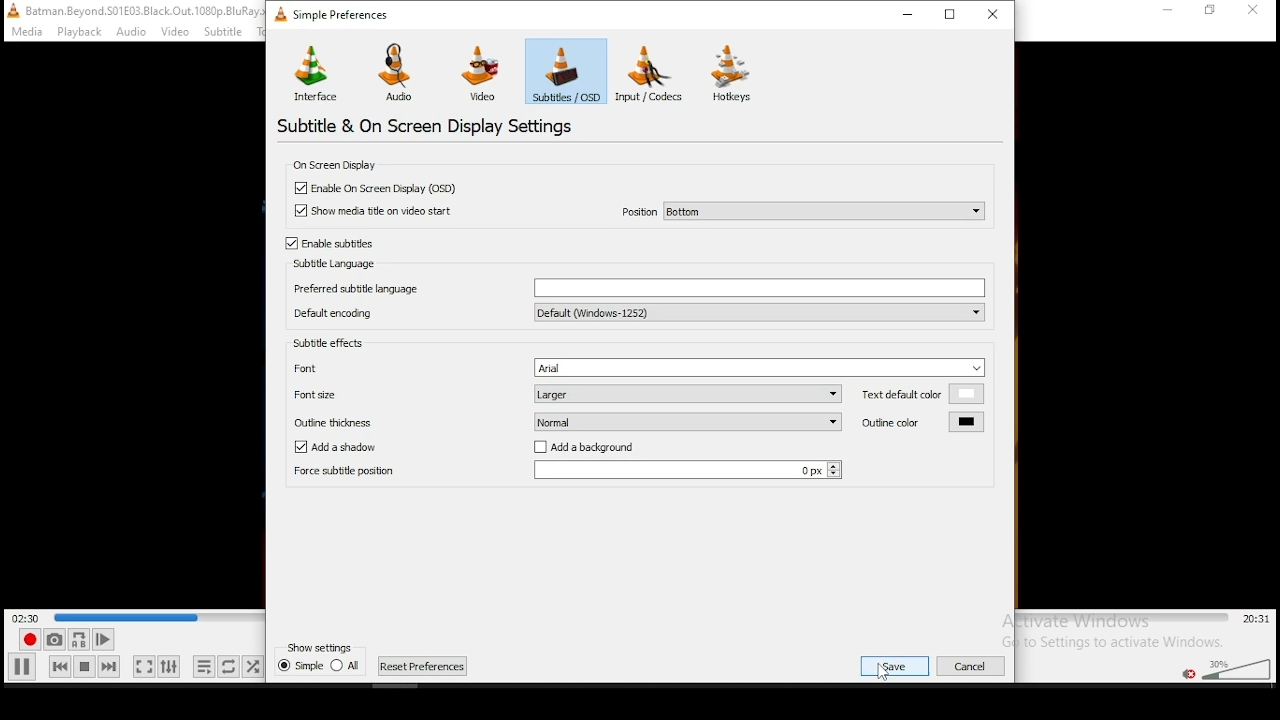 The width and height of the screenshot is (1280, 720). Describe the element at coordinates (923, 421) in the screenshot. I see `outline color` at that location.